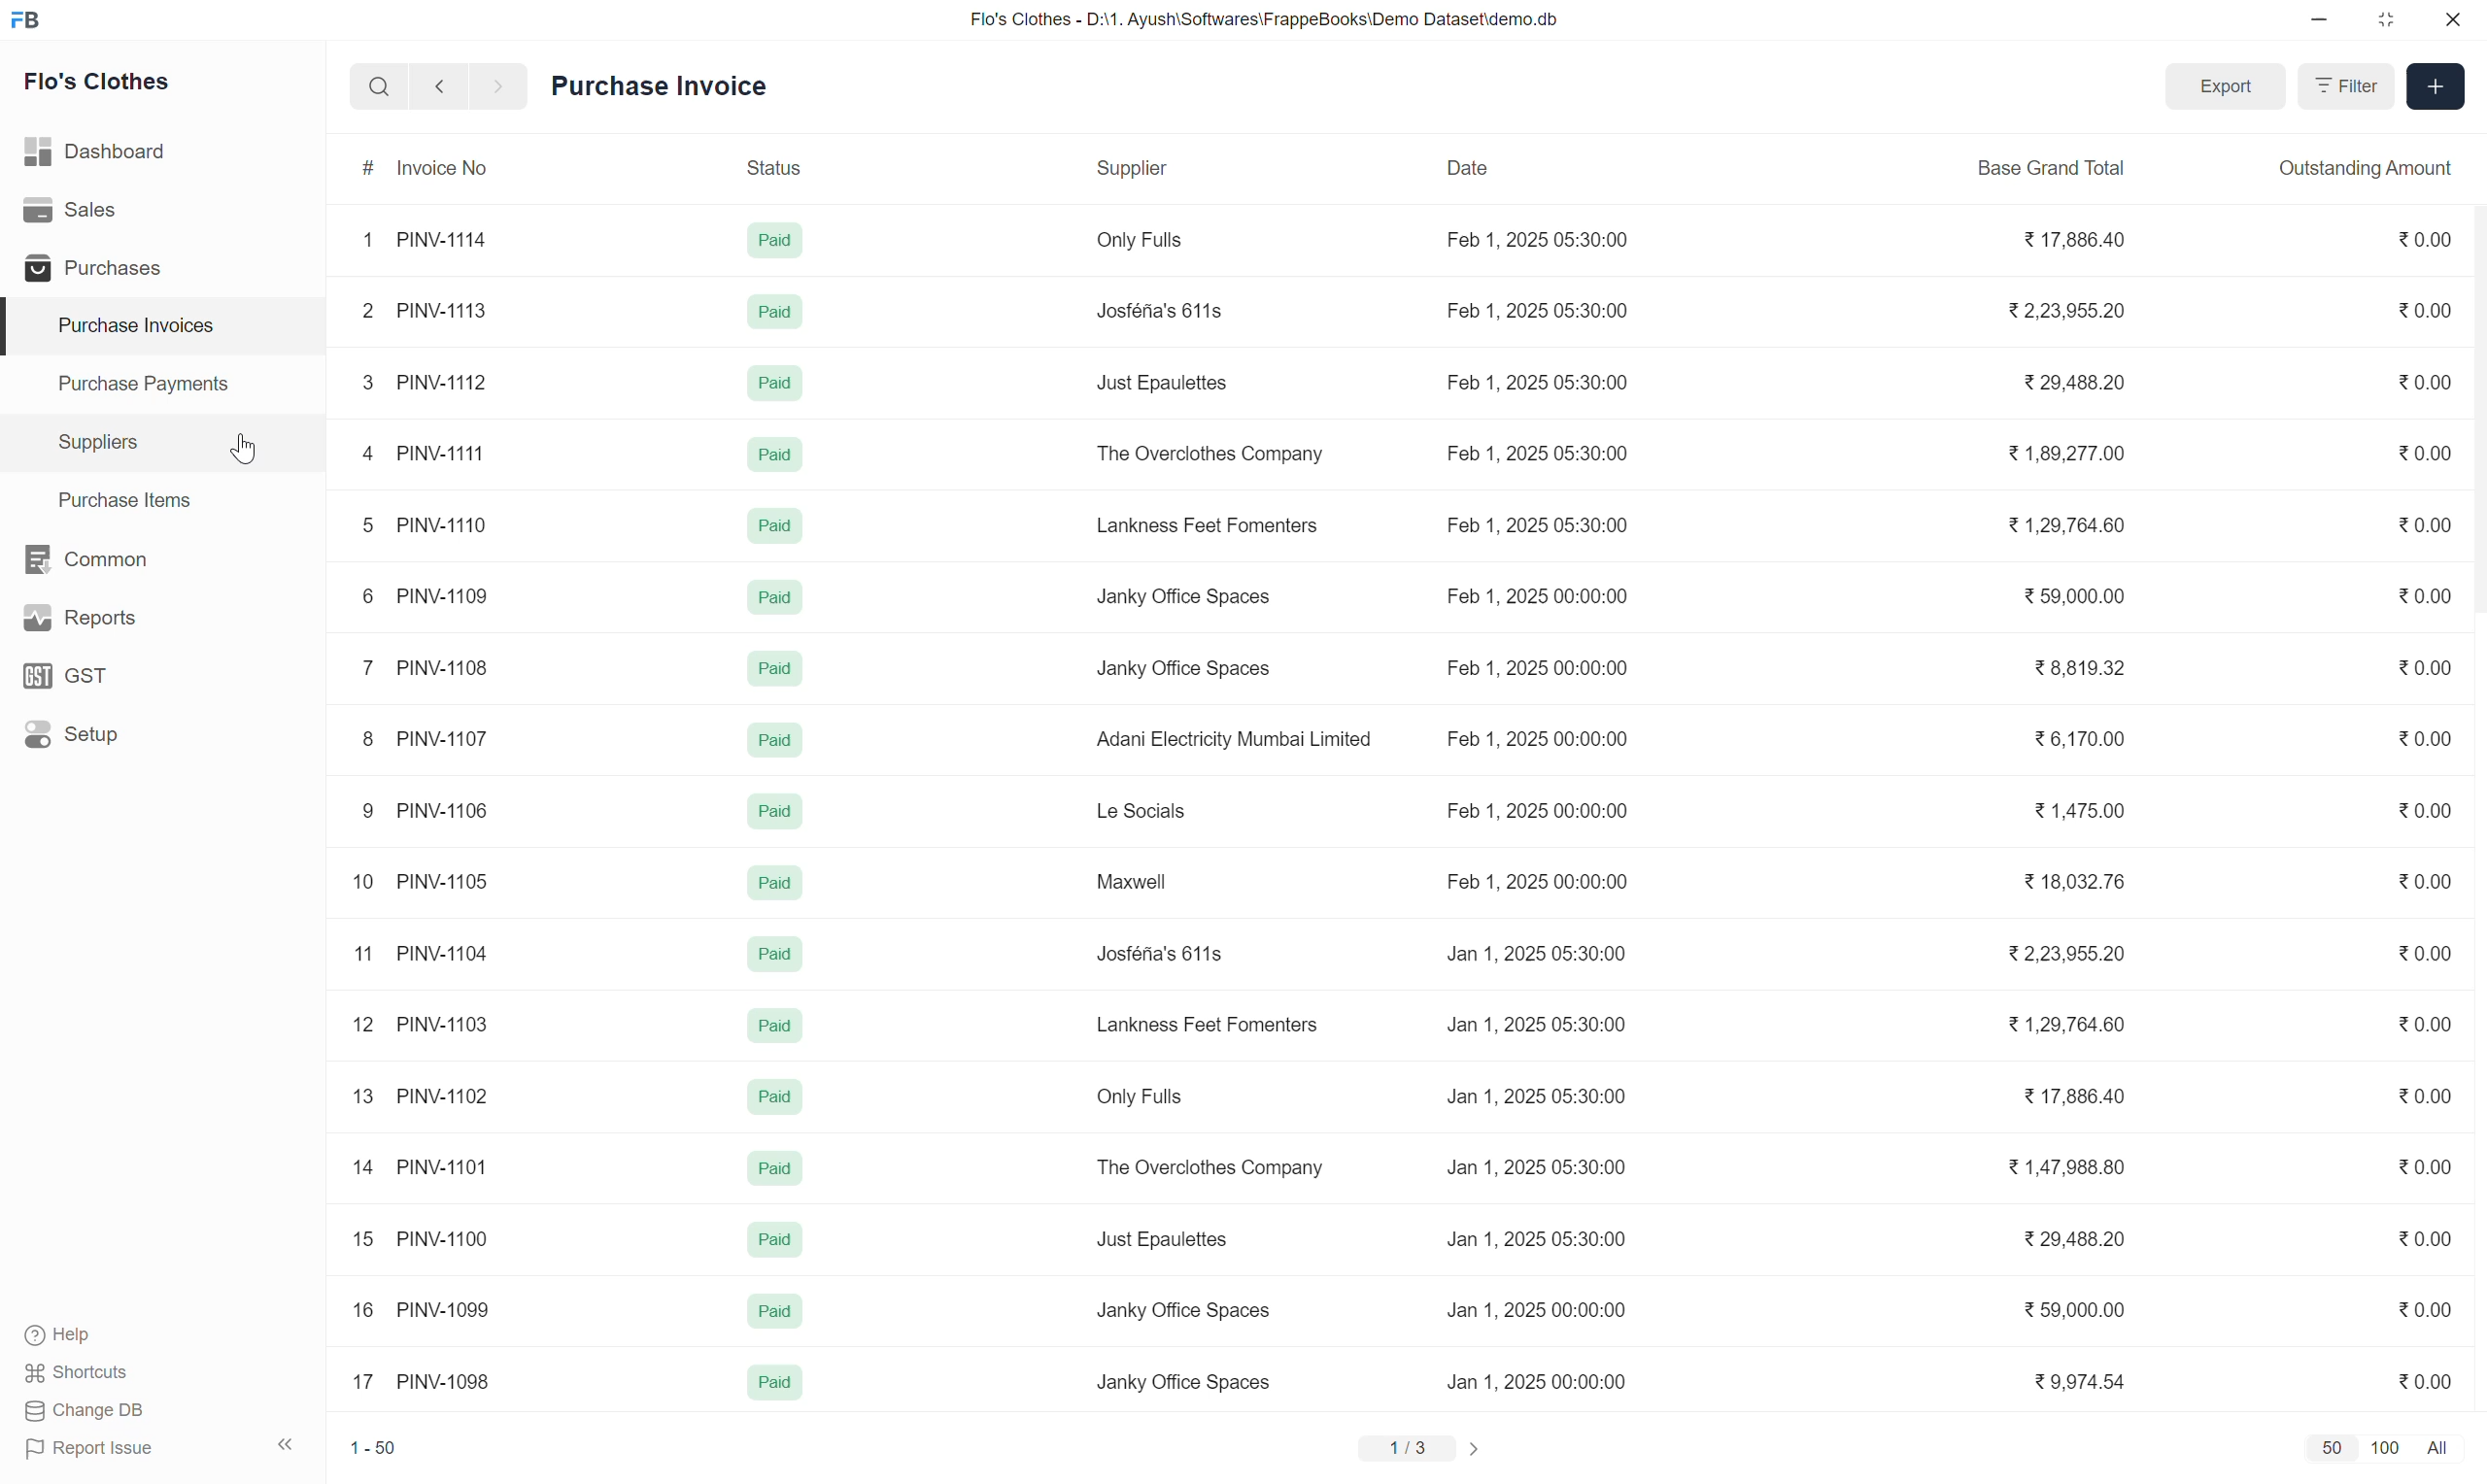  What do you see at coordinates (2453, 19) in the screenshot?
I see `close` at bounding box center [2453, 19].